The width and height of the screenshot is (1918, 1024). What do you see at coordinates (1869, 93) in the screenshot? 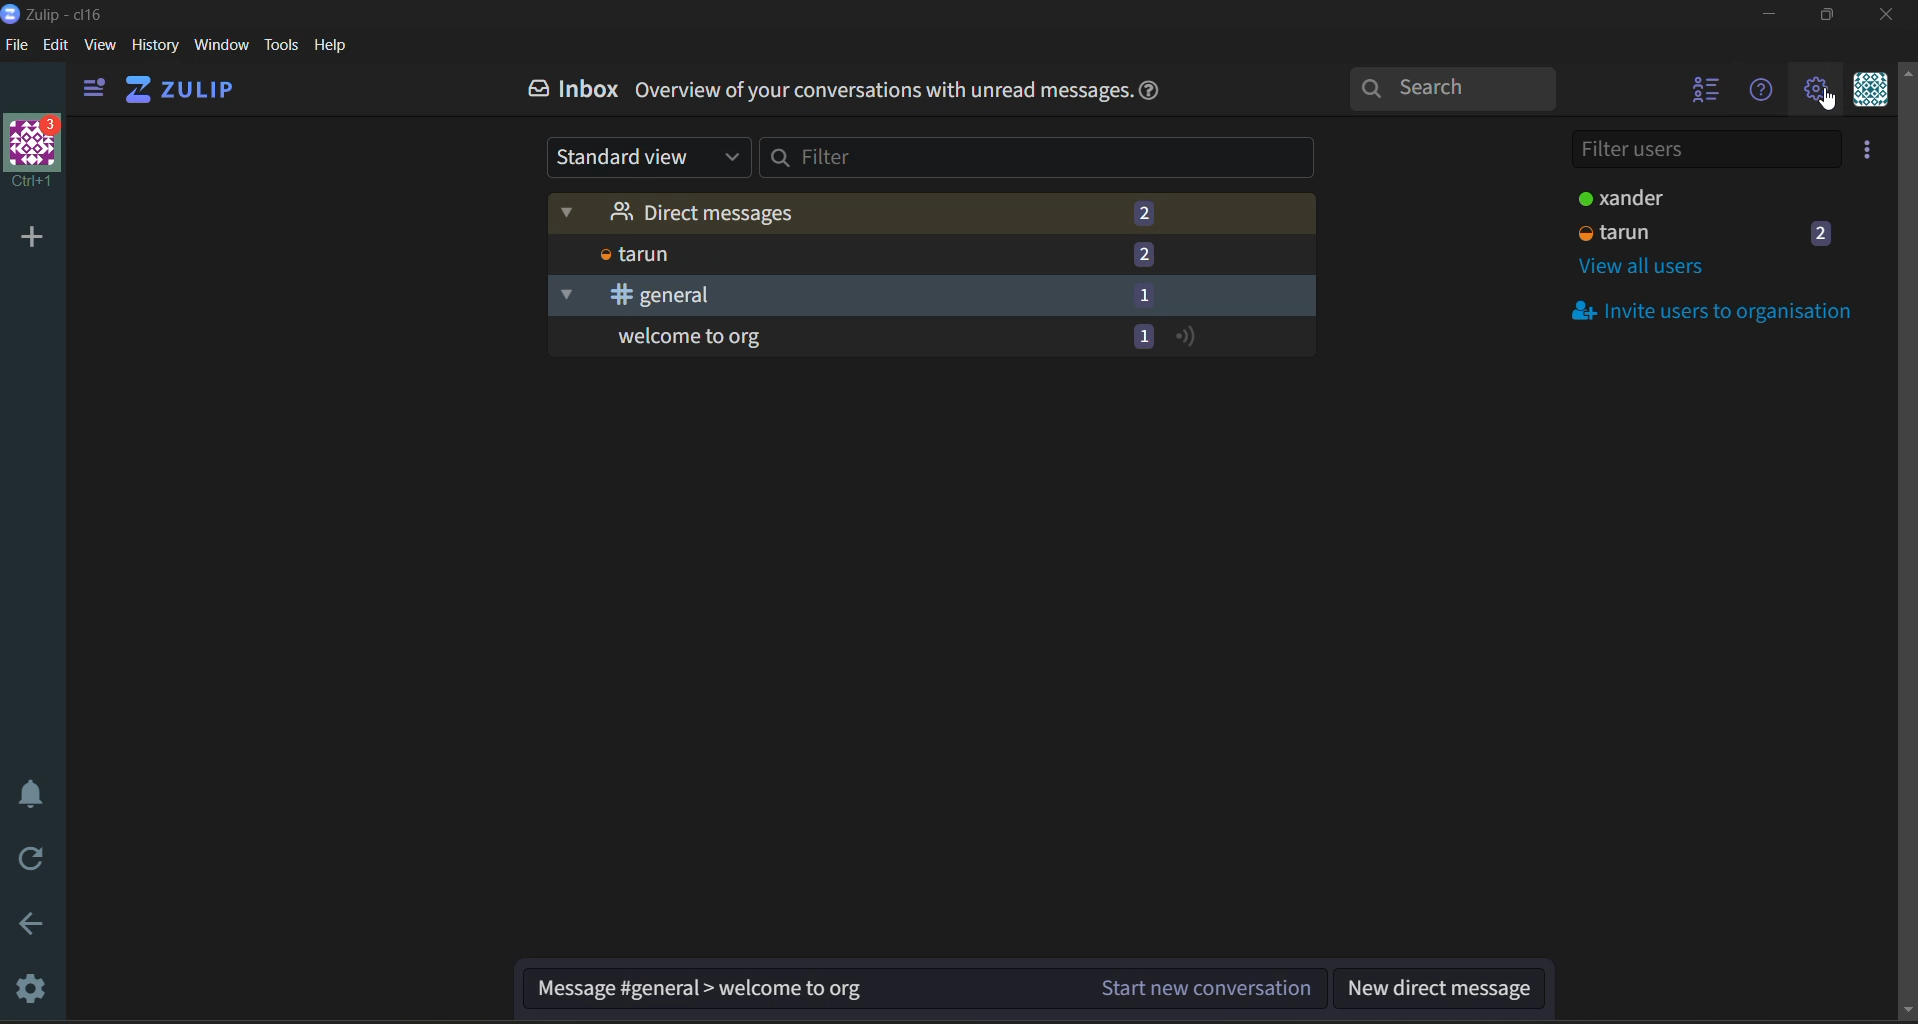
I see `personal menu` at bounding box center [1869, 93].